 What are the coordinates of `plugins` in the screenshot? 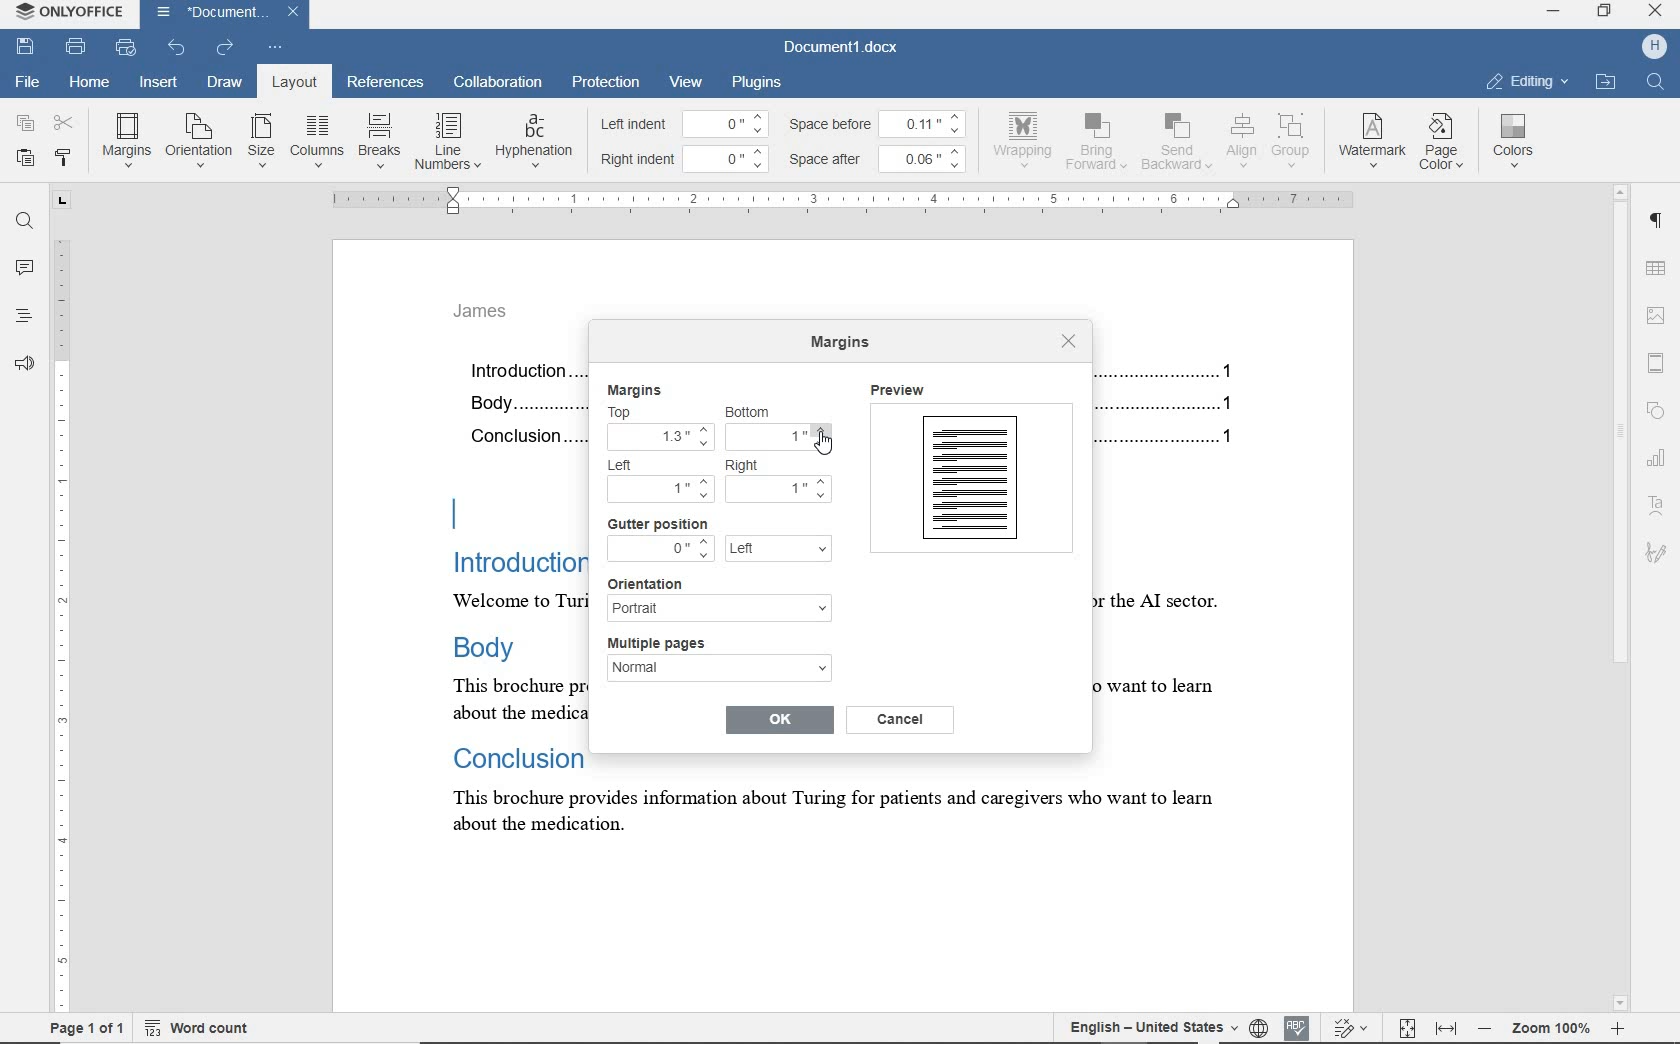 It's located at (760, 81).